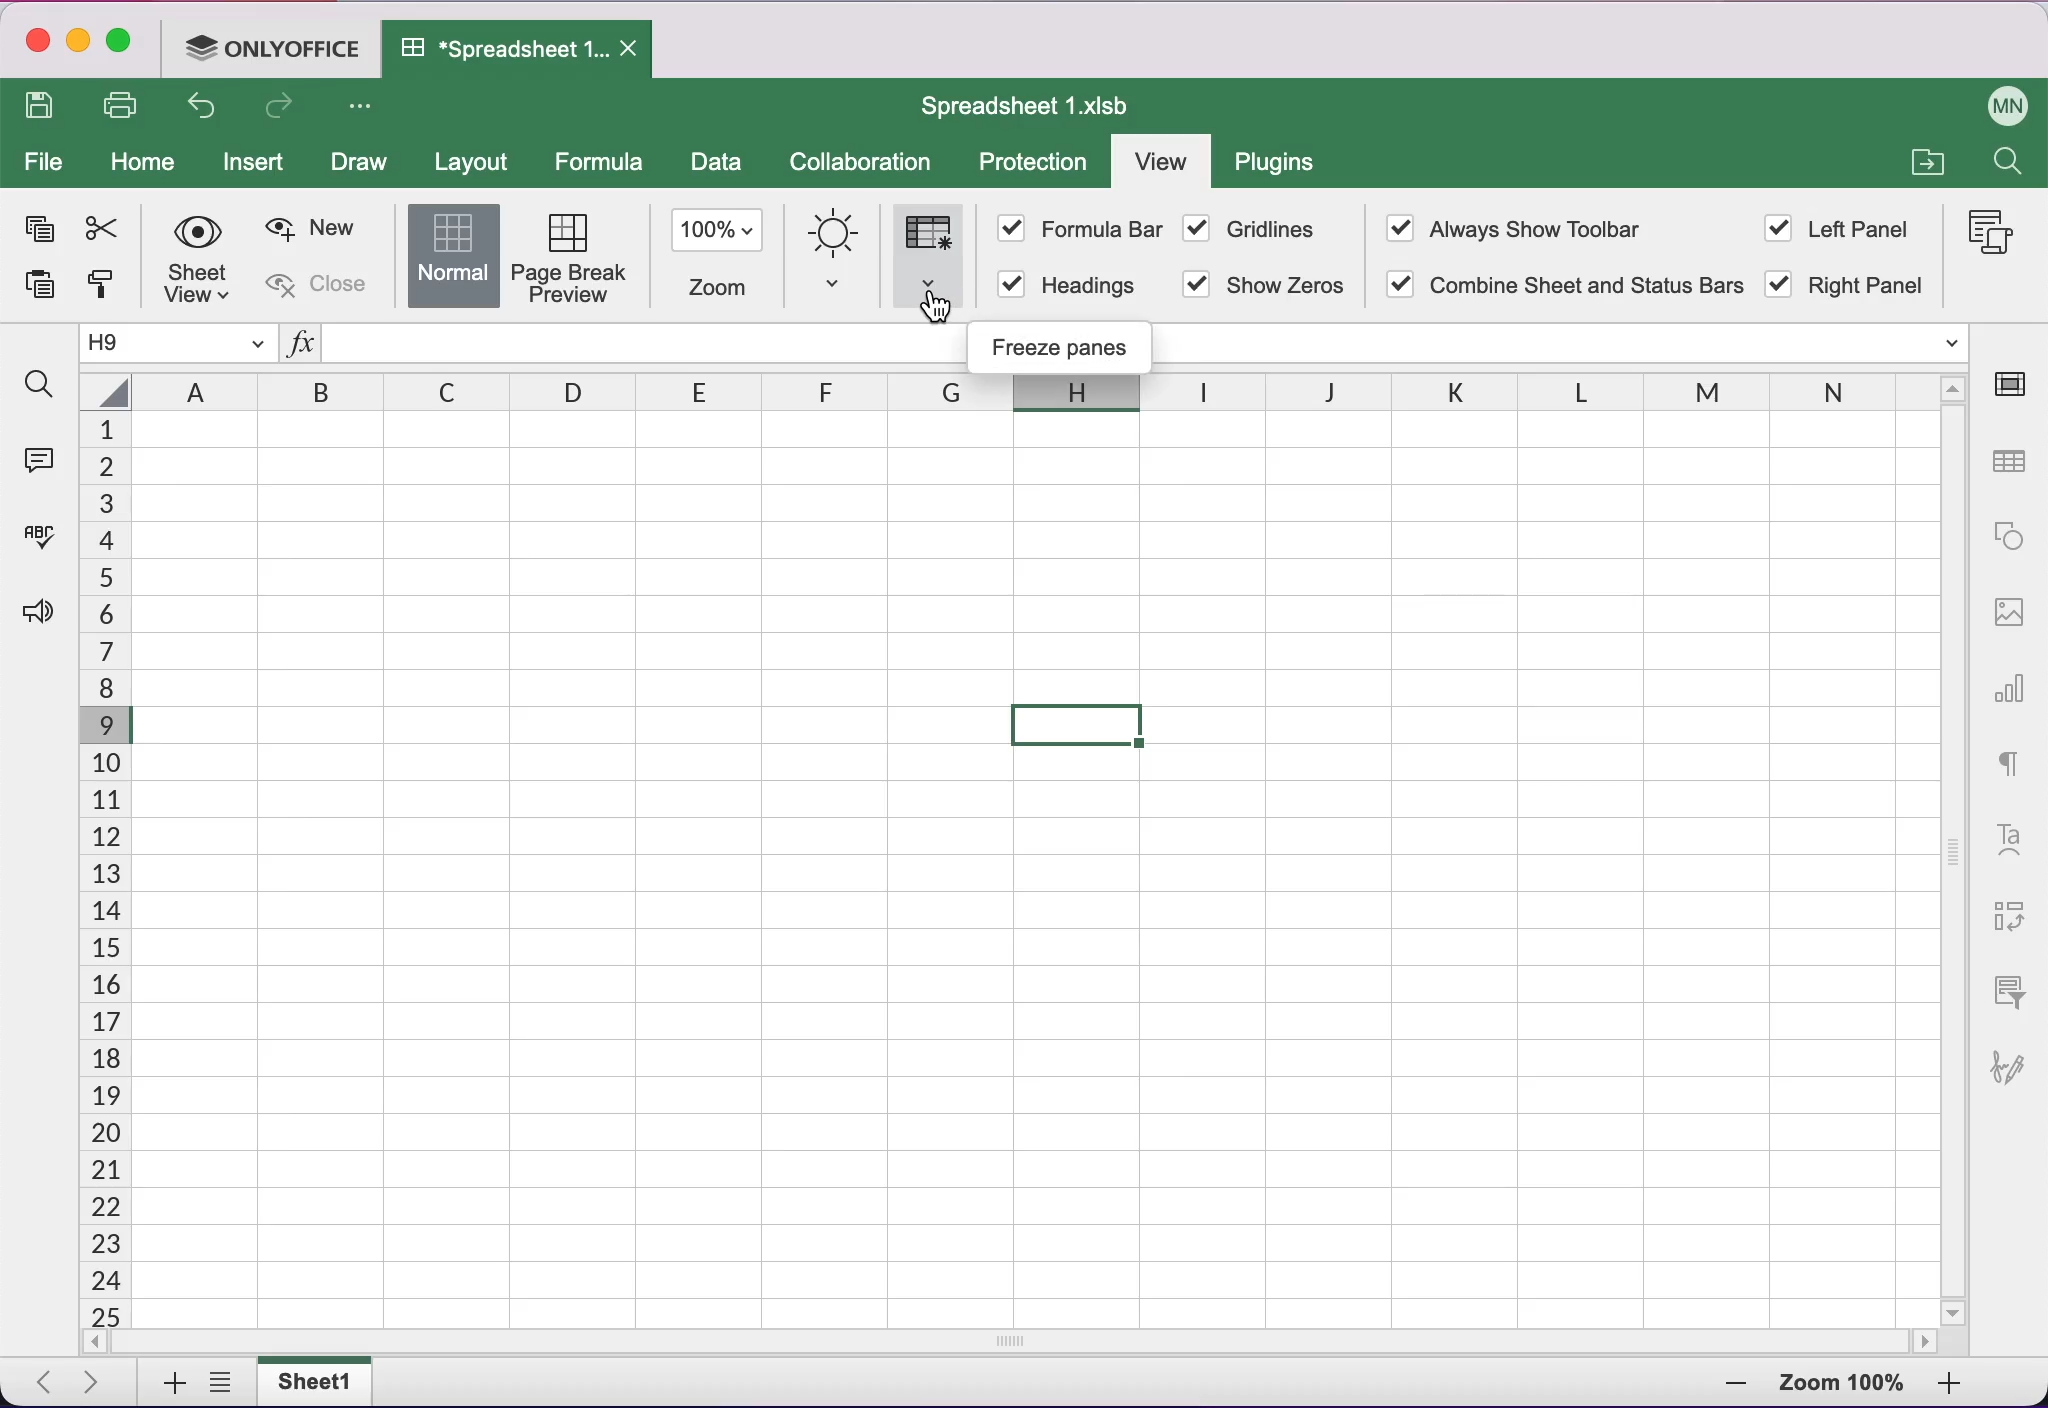 The image size is (2048, 1408). Describe the element at coordinates (40, 386) in the screenshot. I see `find` at that location.